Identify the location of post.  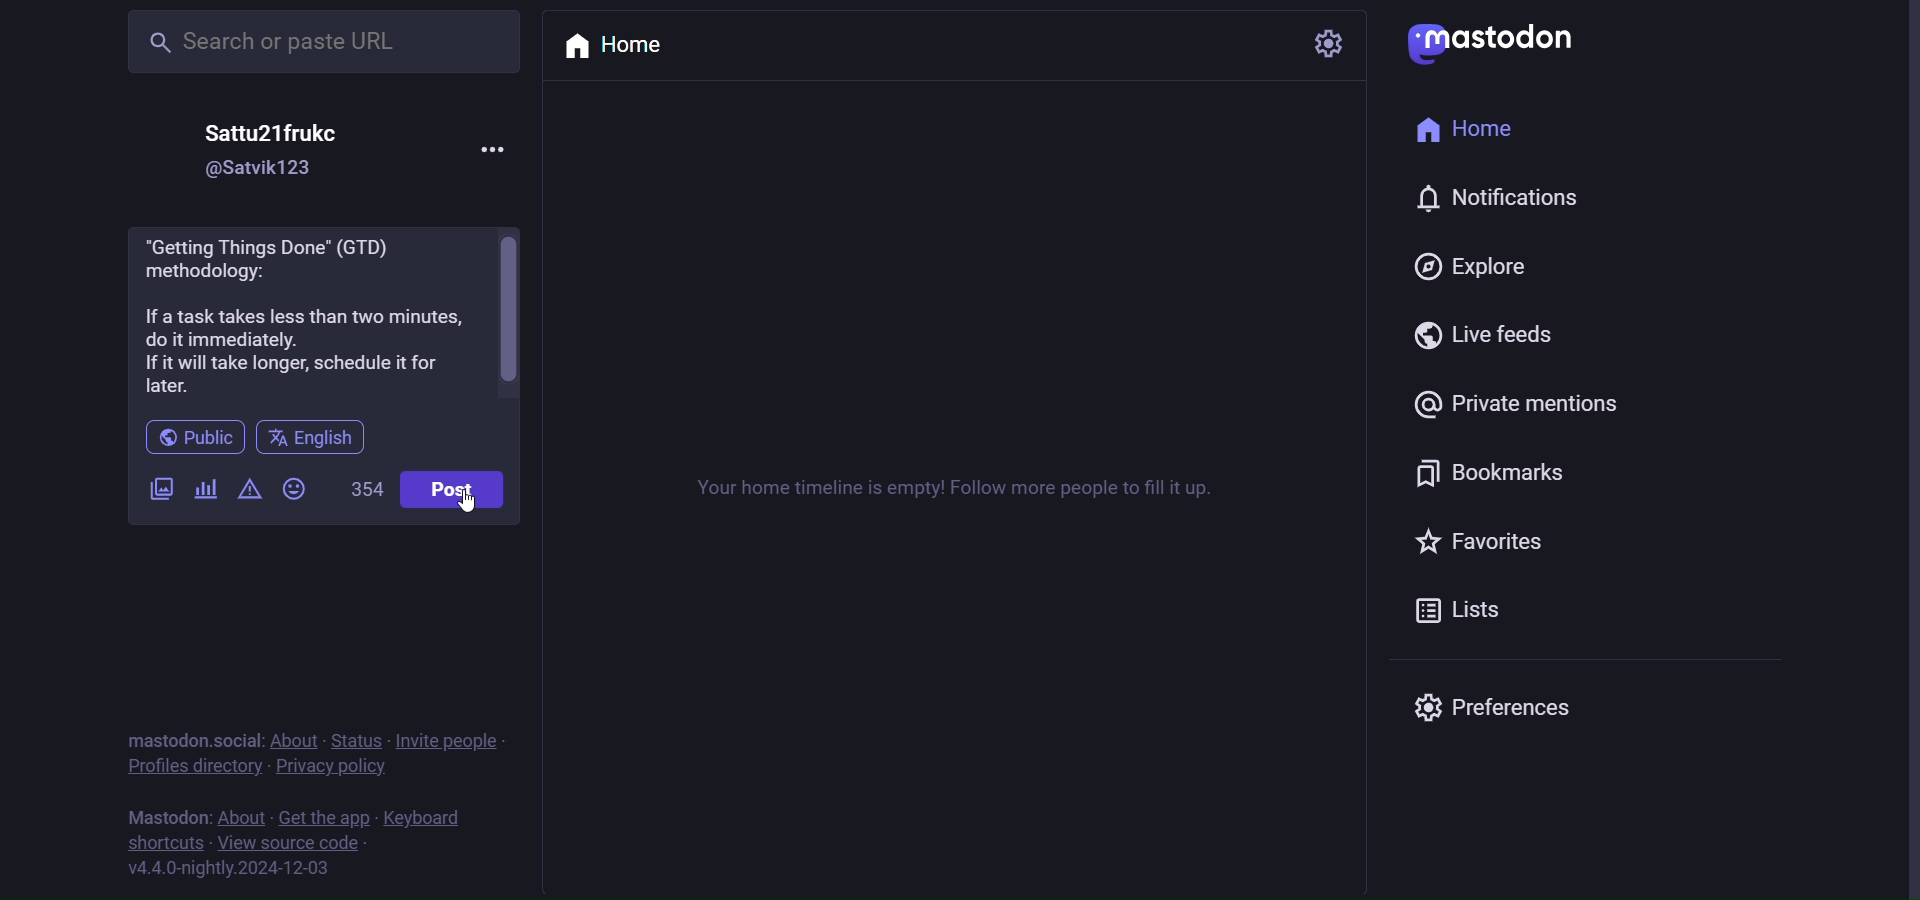
(449, 492).